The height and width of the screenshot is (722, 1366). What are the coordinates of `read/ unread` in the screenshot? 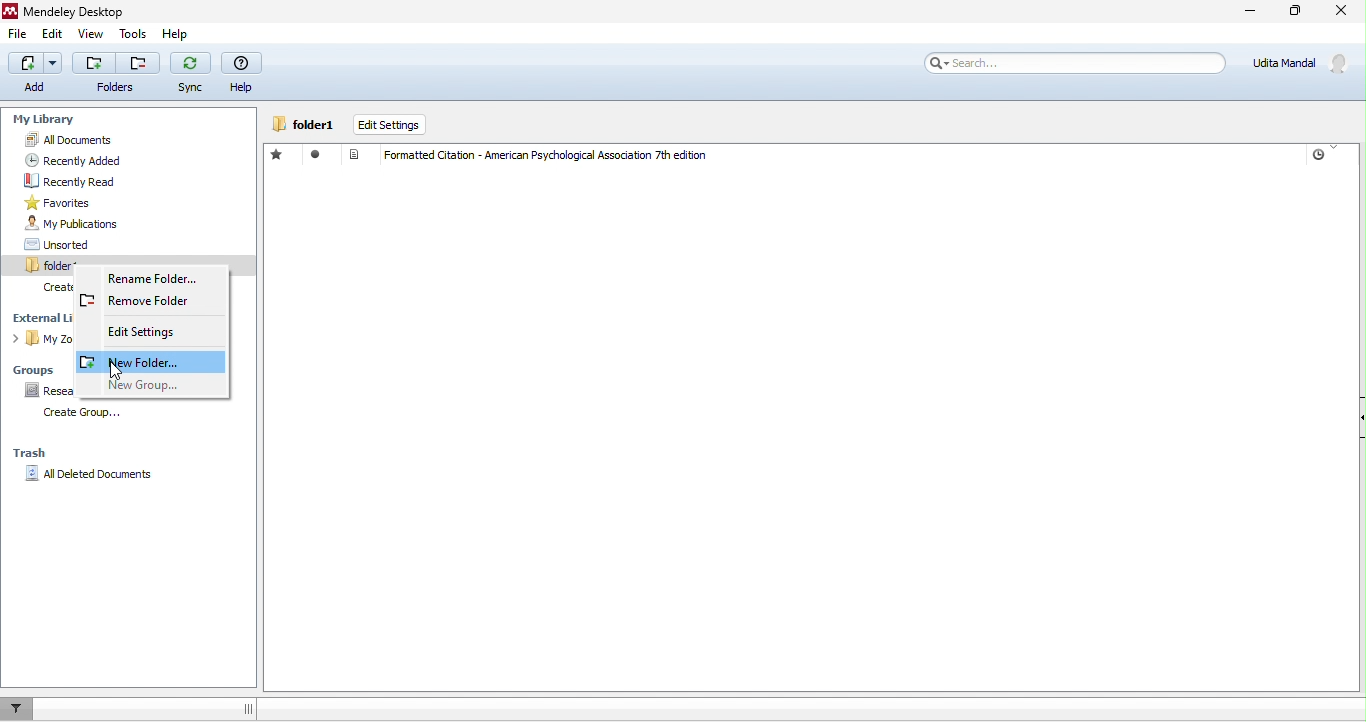 It's located at (318, 157).